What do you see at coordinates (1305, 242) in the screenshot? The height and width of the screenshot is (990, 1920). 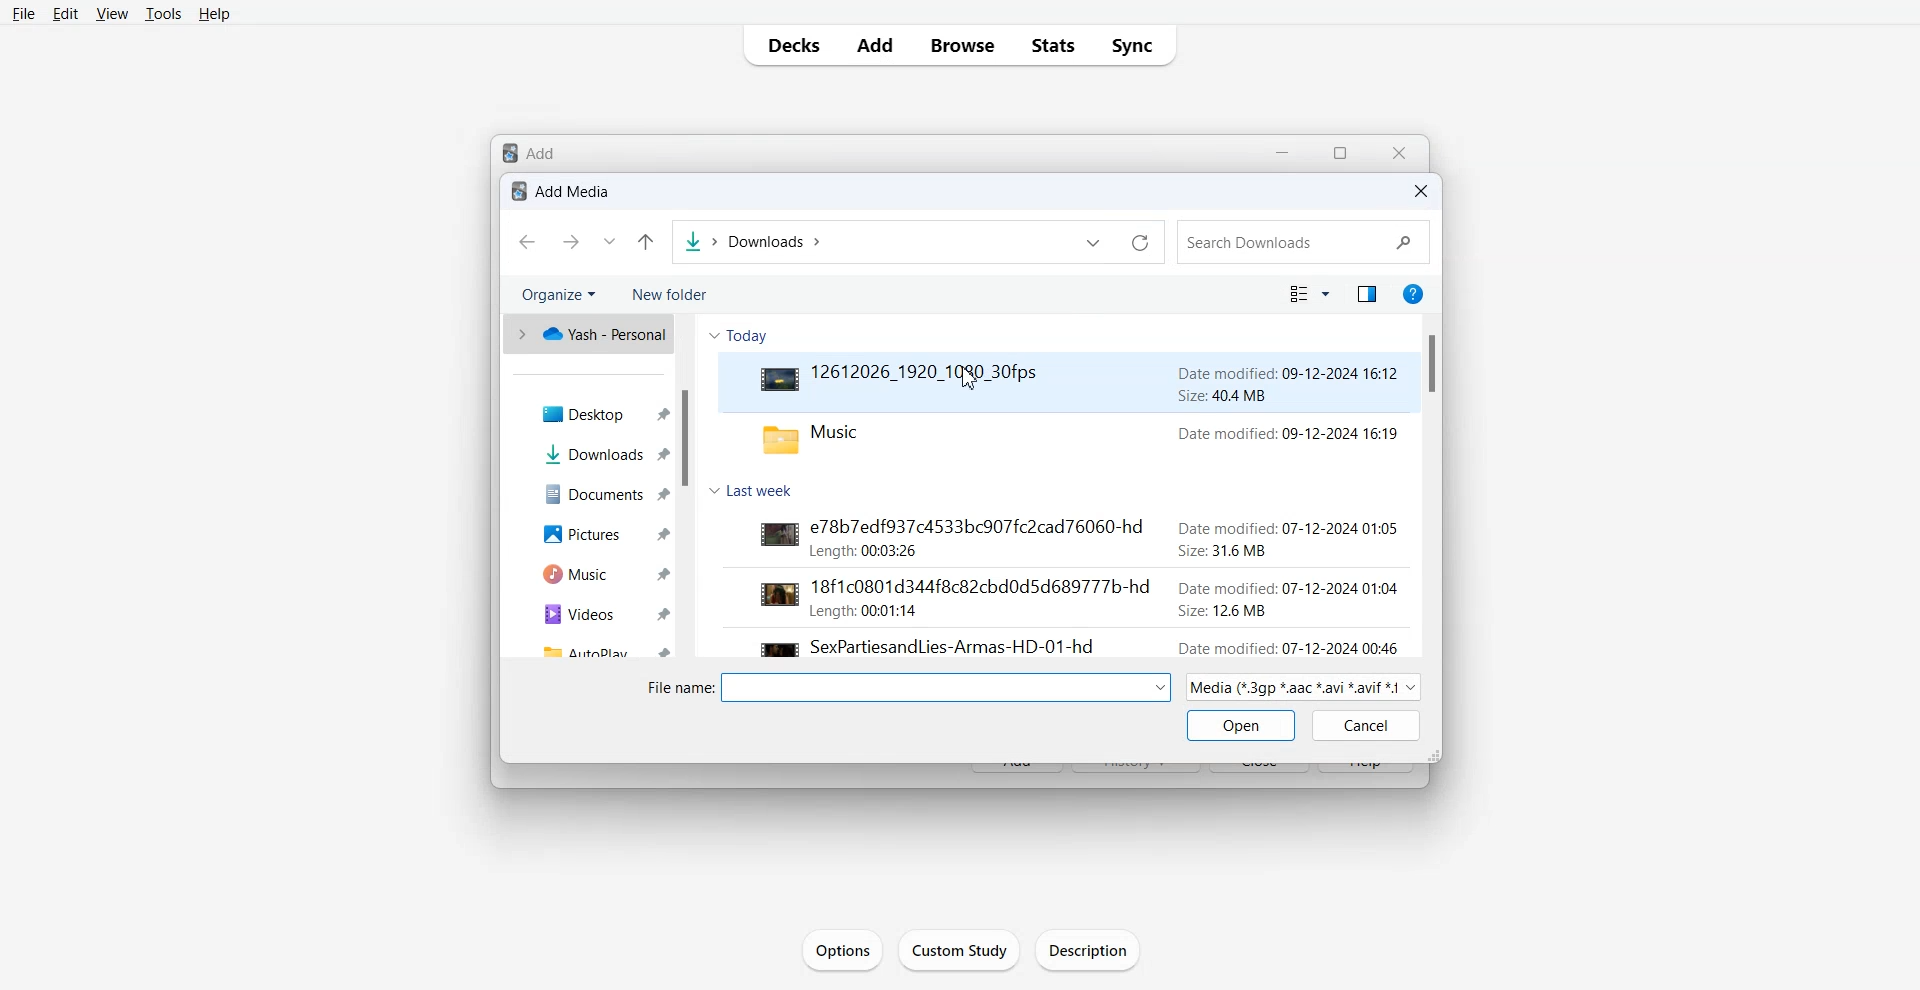 I see `Search Bar` at bounding box center [1305, 242].